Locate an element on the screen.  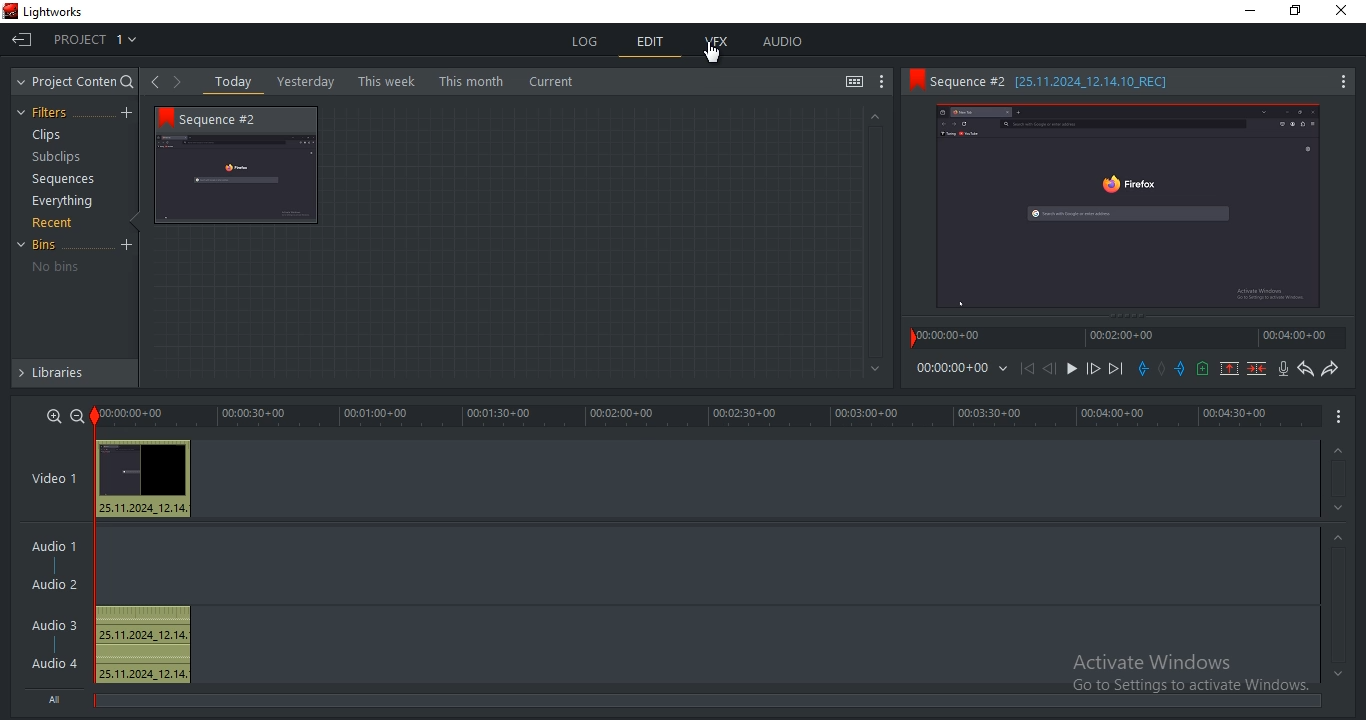
sequence 2 is located at coordinates (1130, 209).